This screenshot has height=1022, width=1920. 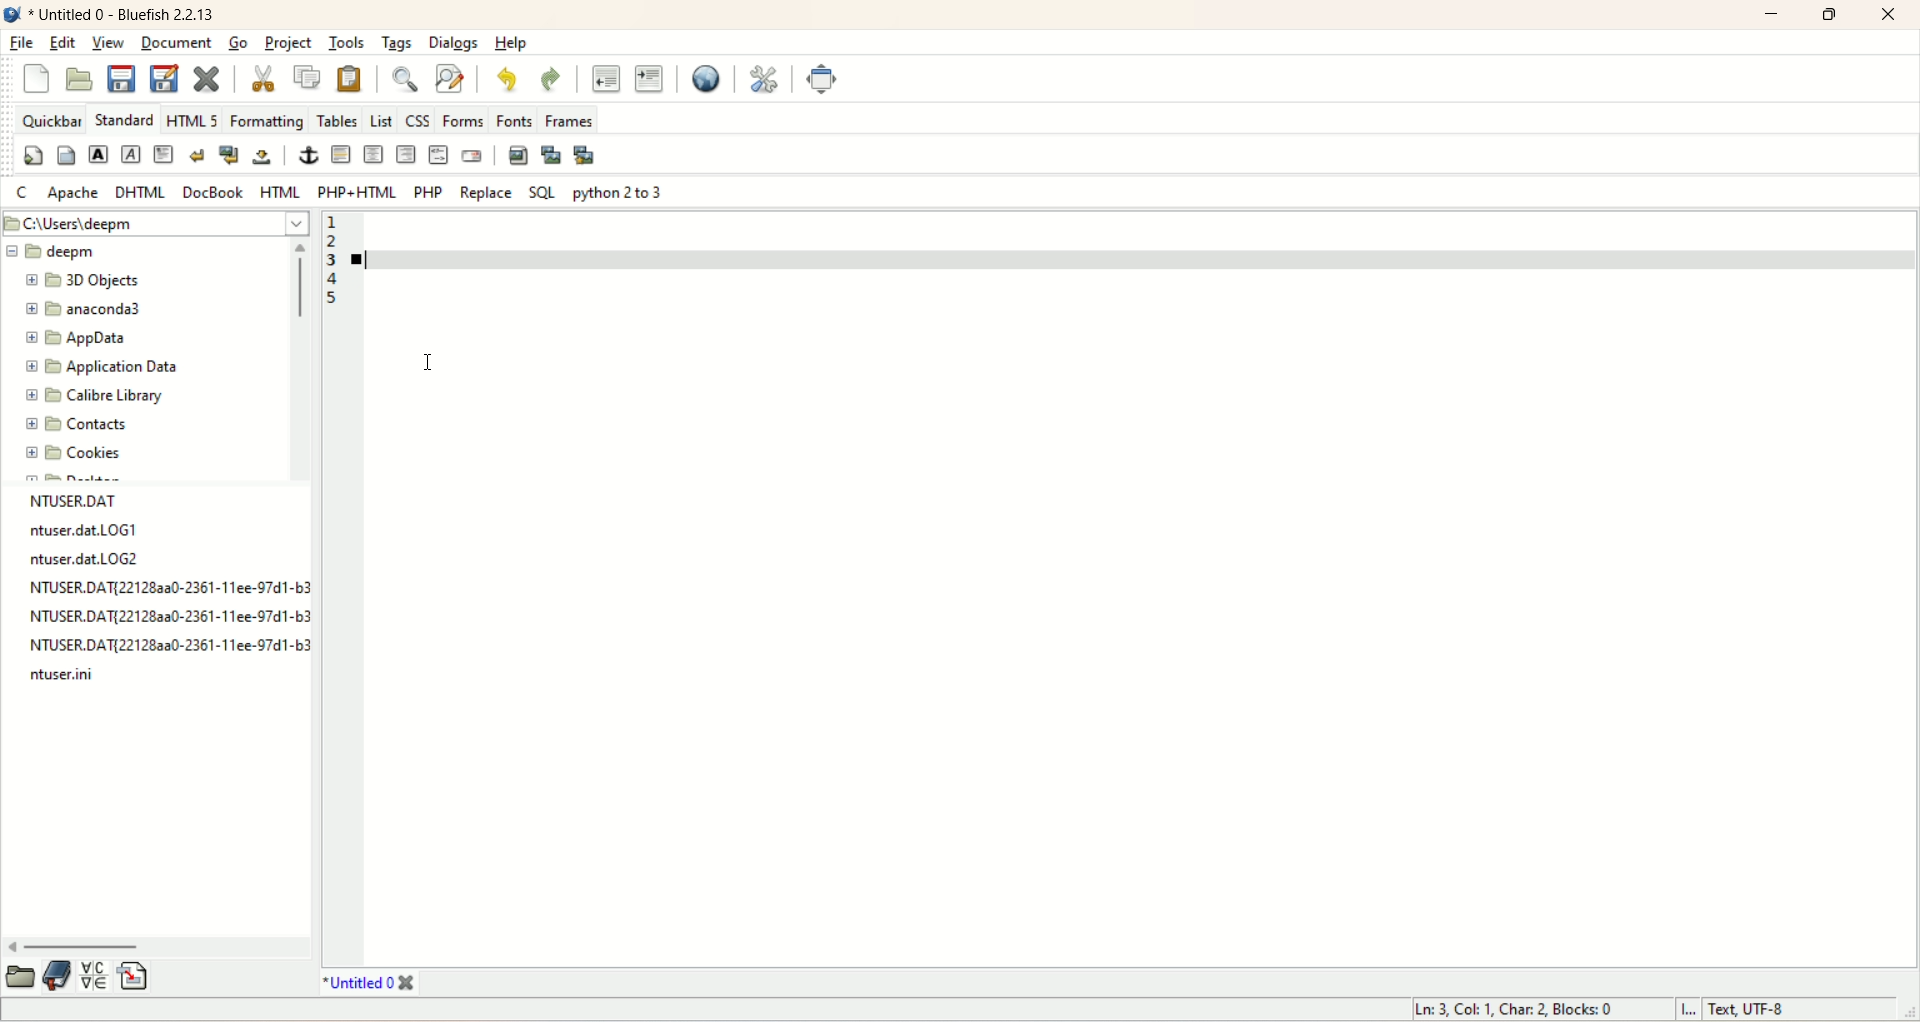 What do you see at coordinates (118, 497) in the screenshot?
I see `file name` at bounding box center [118, 497].